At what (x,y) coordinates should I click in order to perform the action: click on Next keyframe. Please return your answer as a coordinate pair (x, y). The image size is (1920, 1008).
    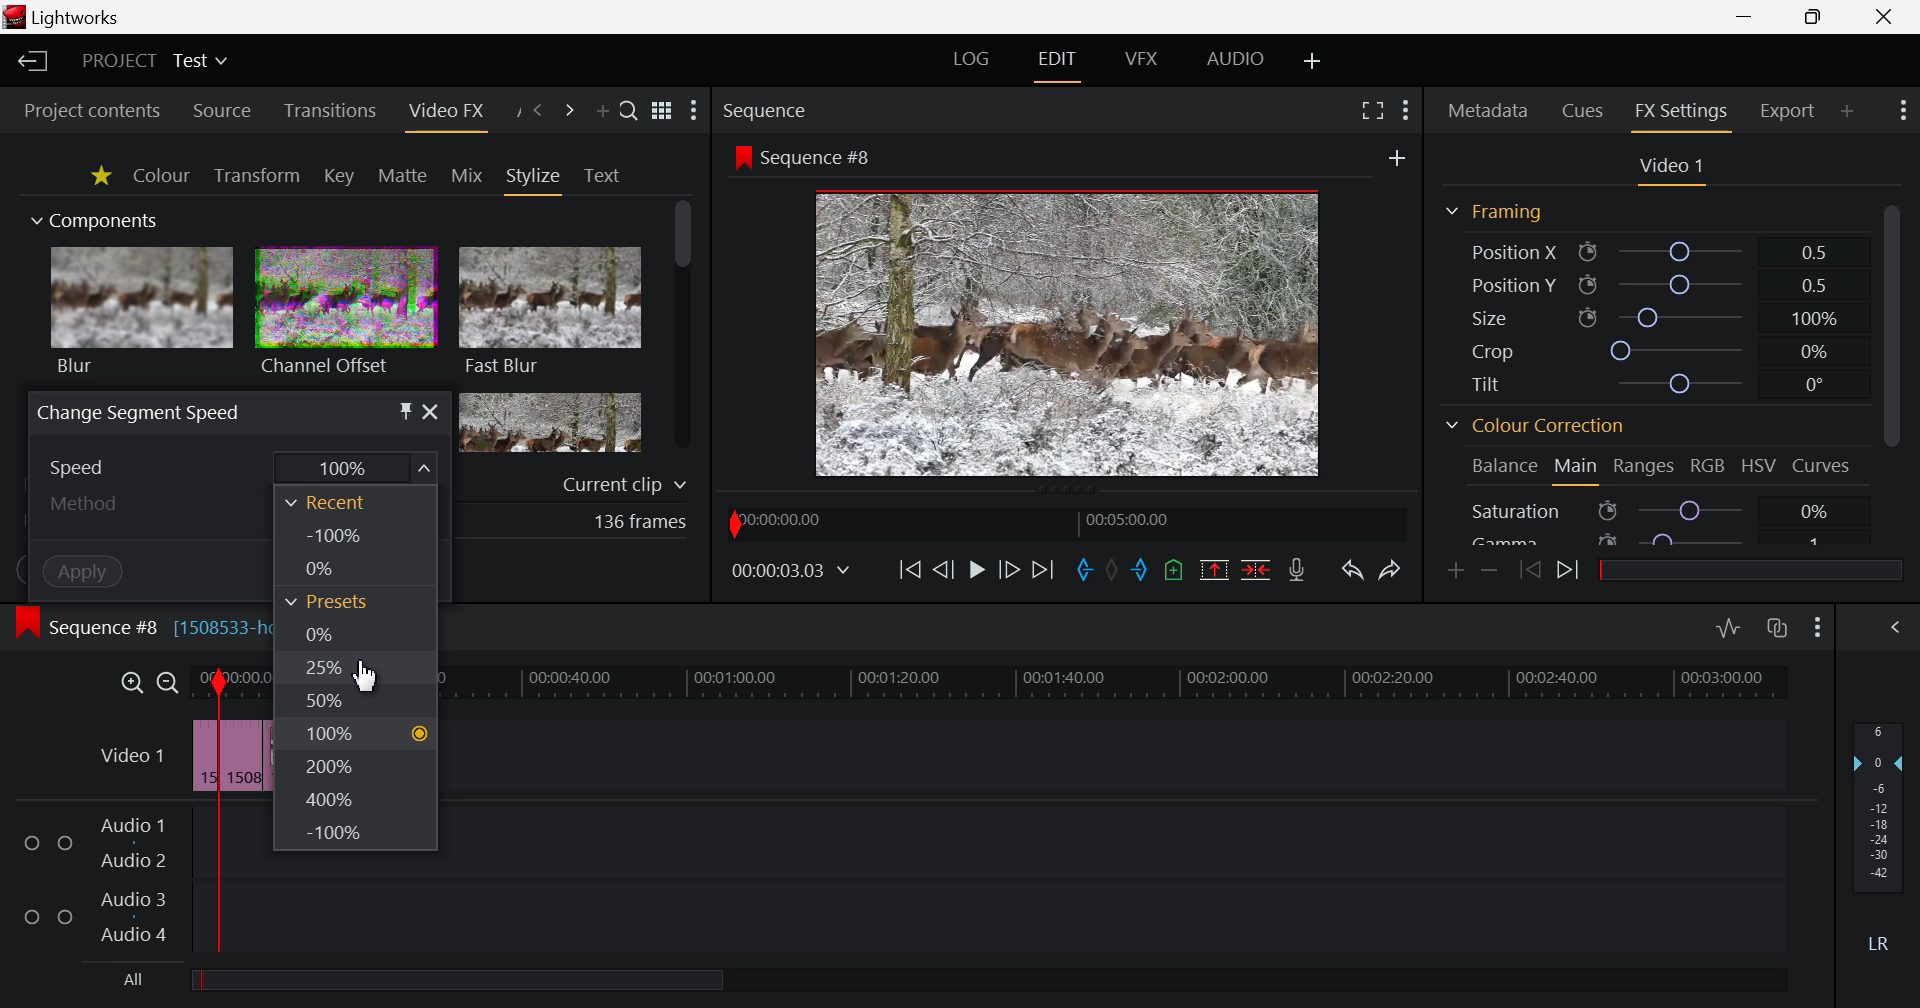
    Looking at the image, I should click on (1570, 572).